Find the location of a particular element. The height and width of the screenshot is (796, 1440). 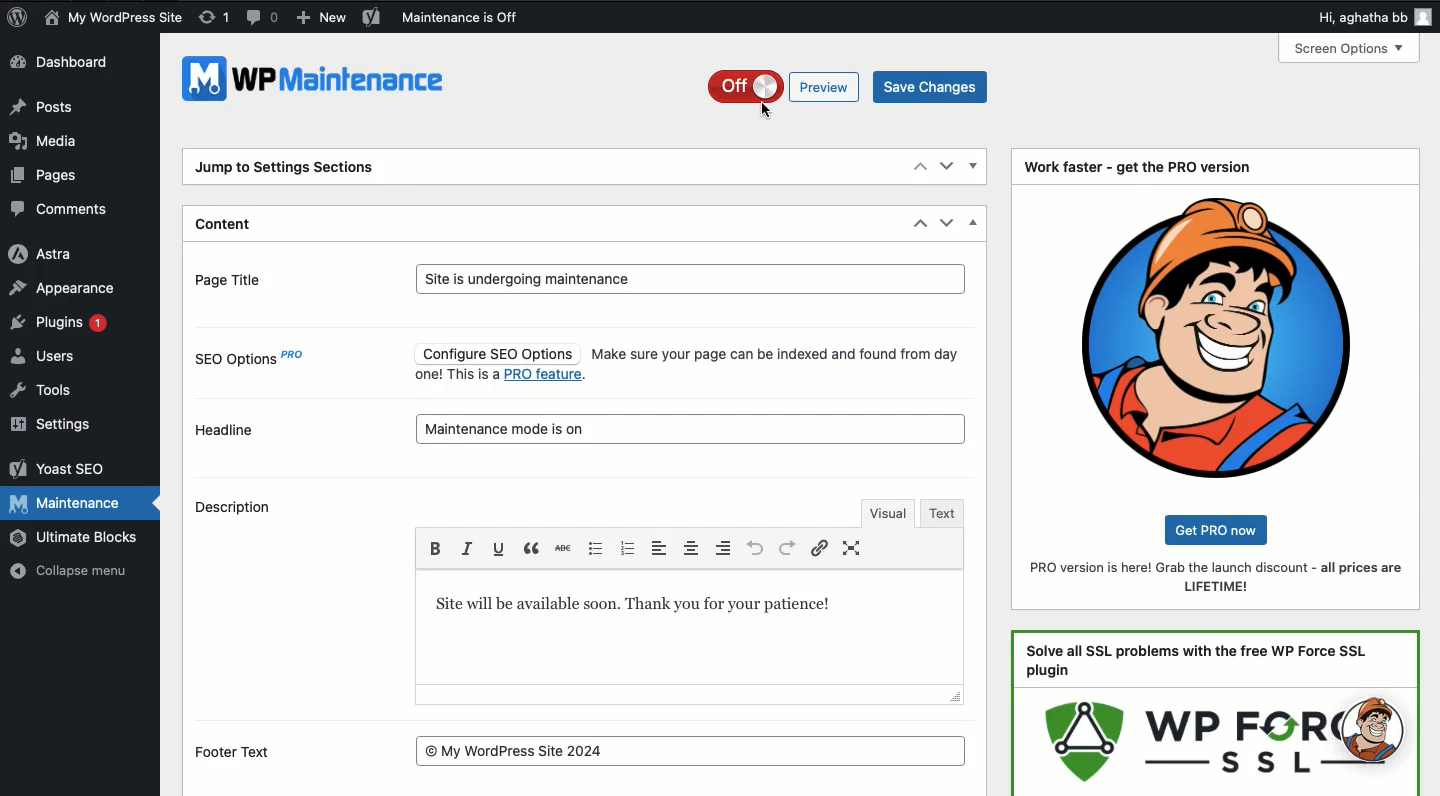

Pro version is located at coordinates (1219, 578).